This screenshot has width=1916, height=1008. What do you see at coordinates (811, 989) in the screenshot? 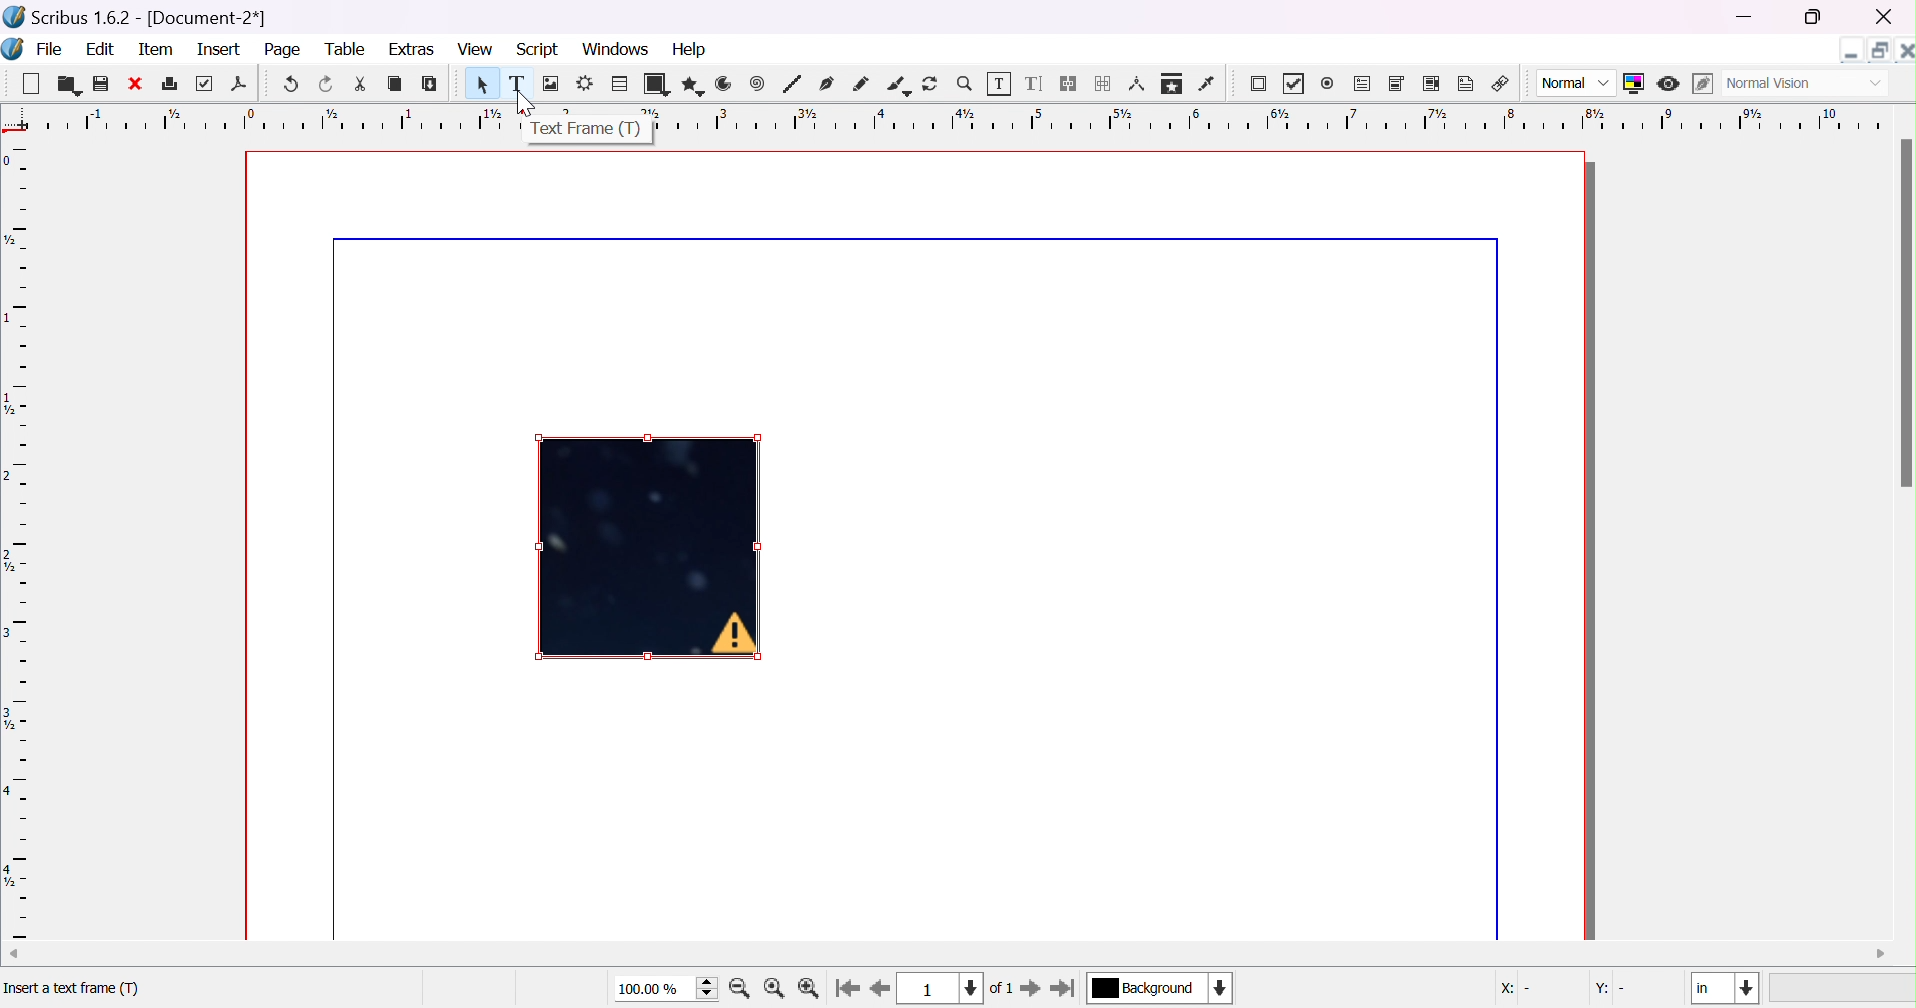
I see `zoom out` at bounding box center [811, 989].